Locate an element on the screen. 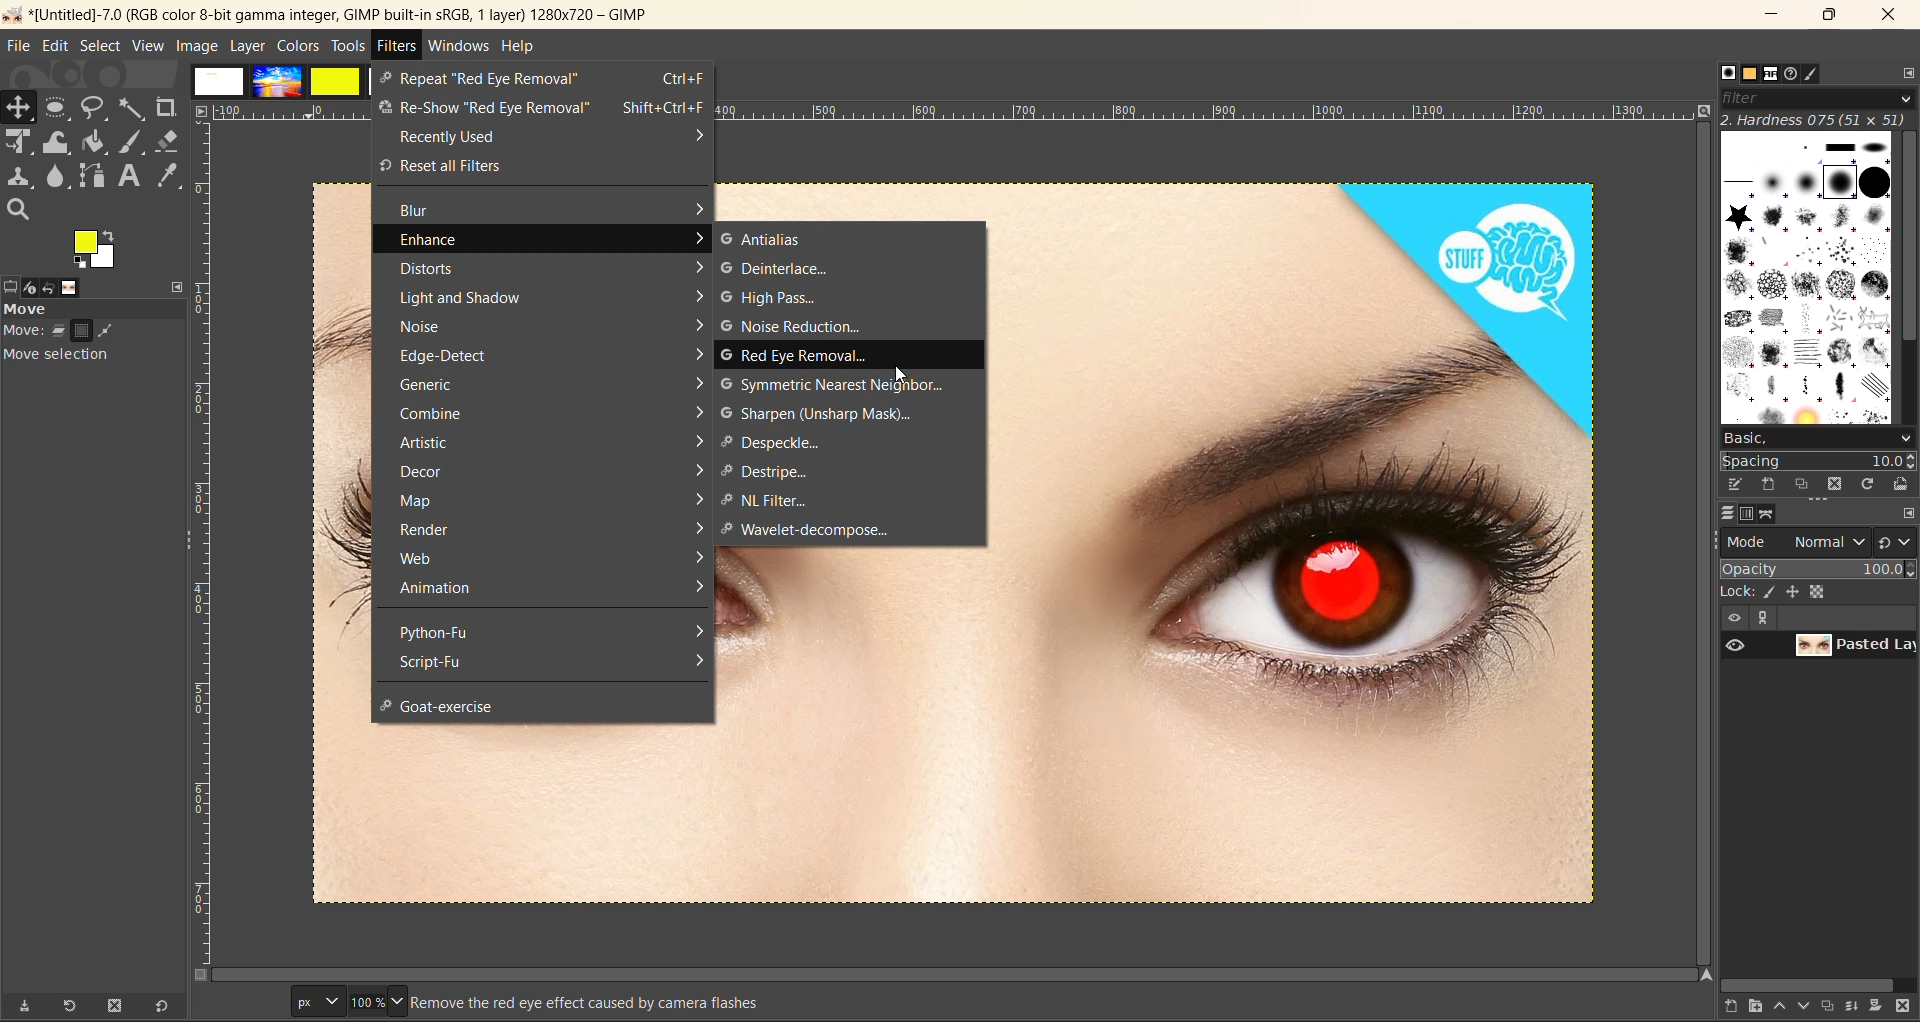 The image size is (1920, 1022). patterns  is located at coordinates (1740, 72).